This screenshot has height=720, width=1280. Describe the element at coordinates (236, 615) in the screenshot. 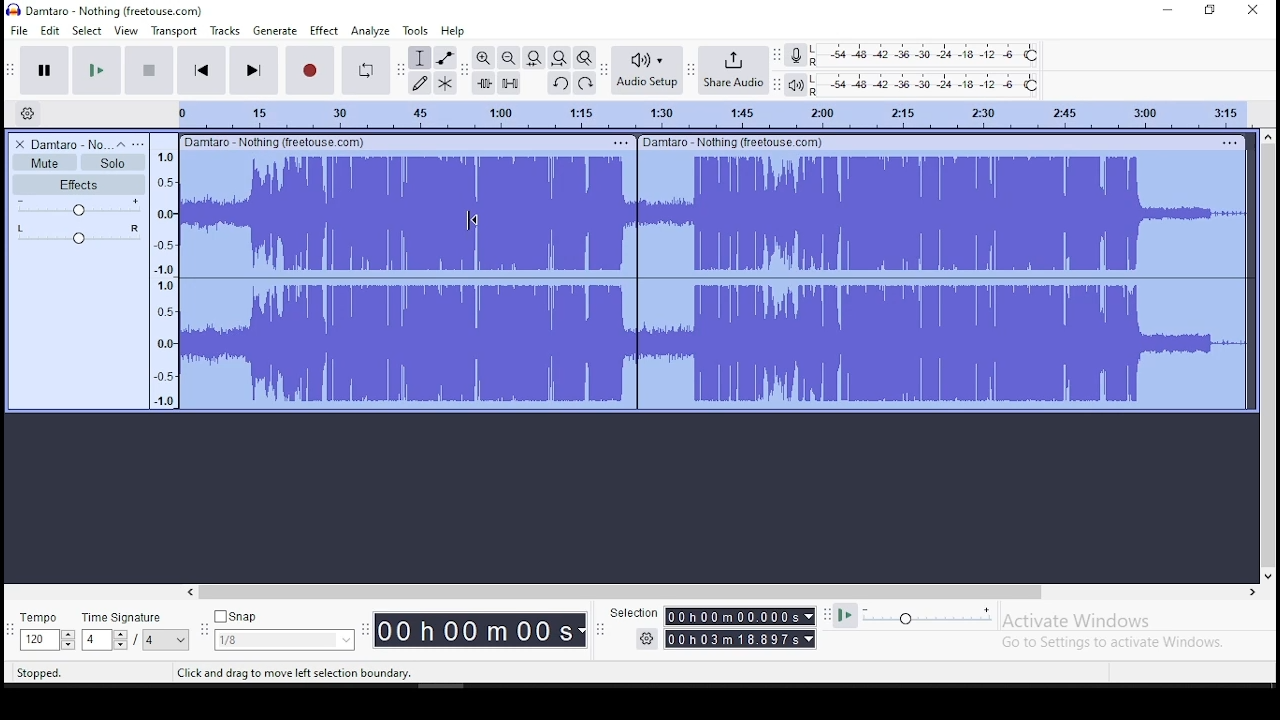

I see `snap button` at that location.